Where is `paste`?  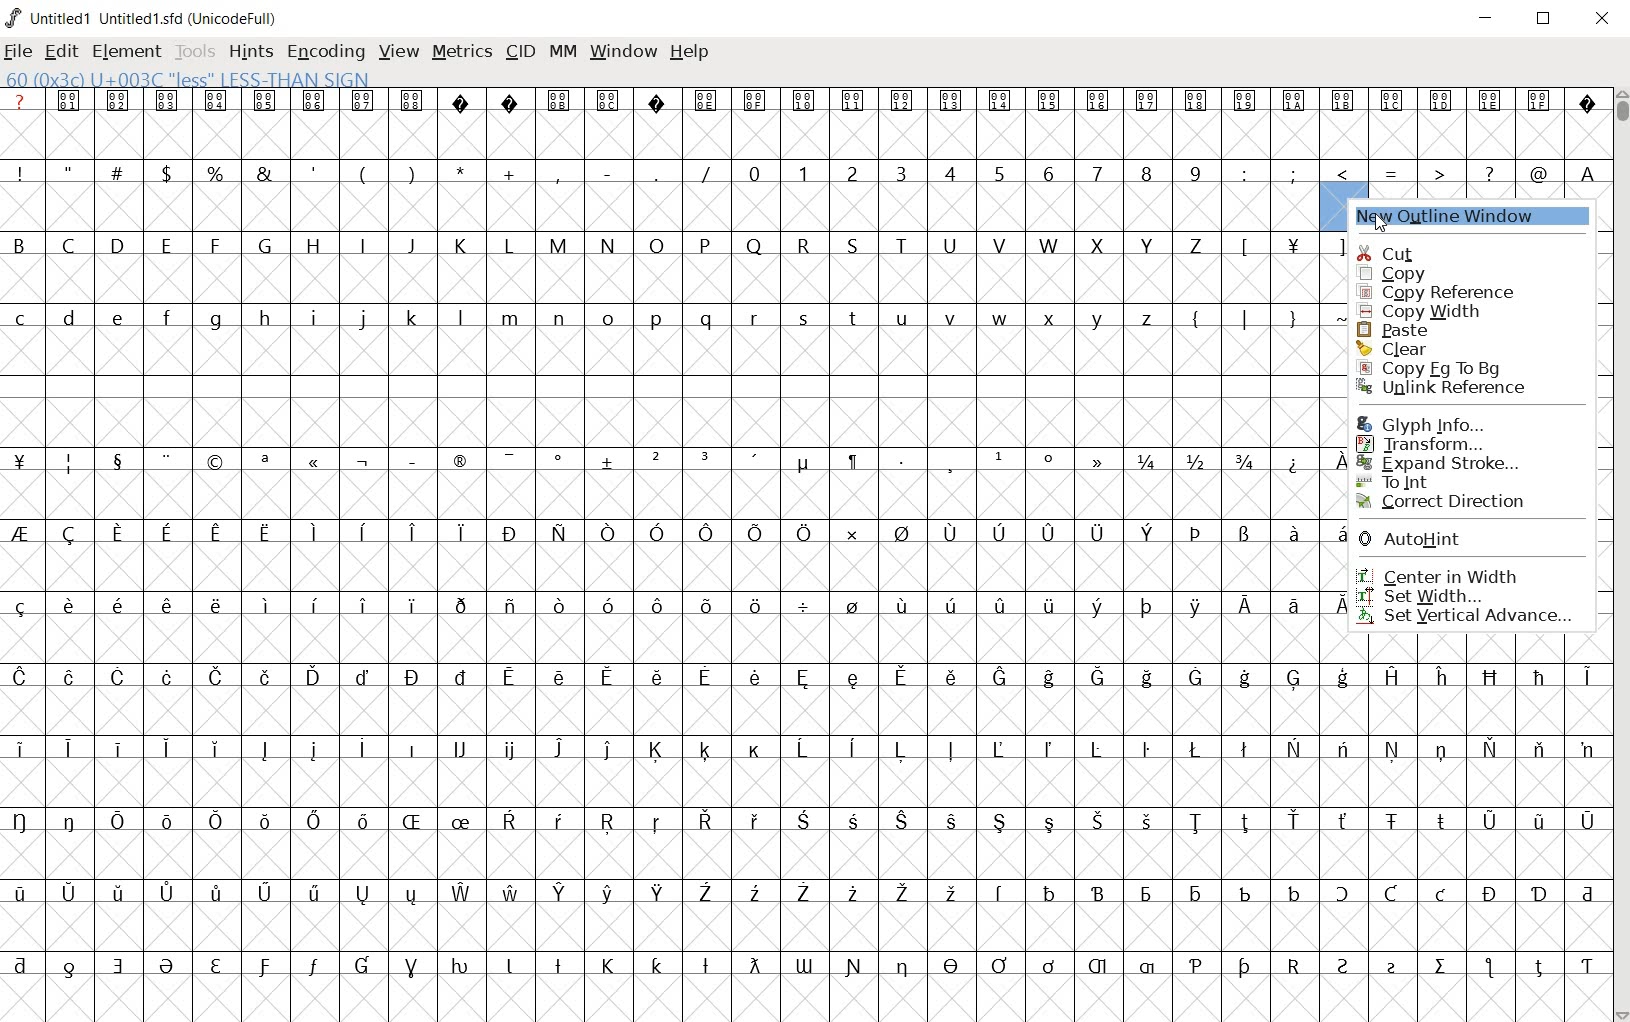 paste is located at coordinates (1452, 328).